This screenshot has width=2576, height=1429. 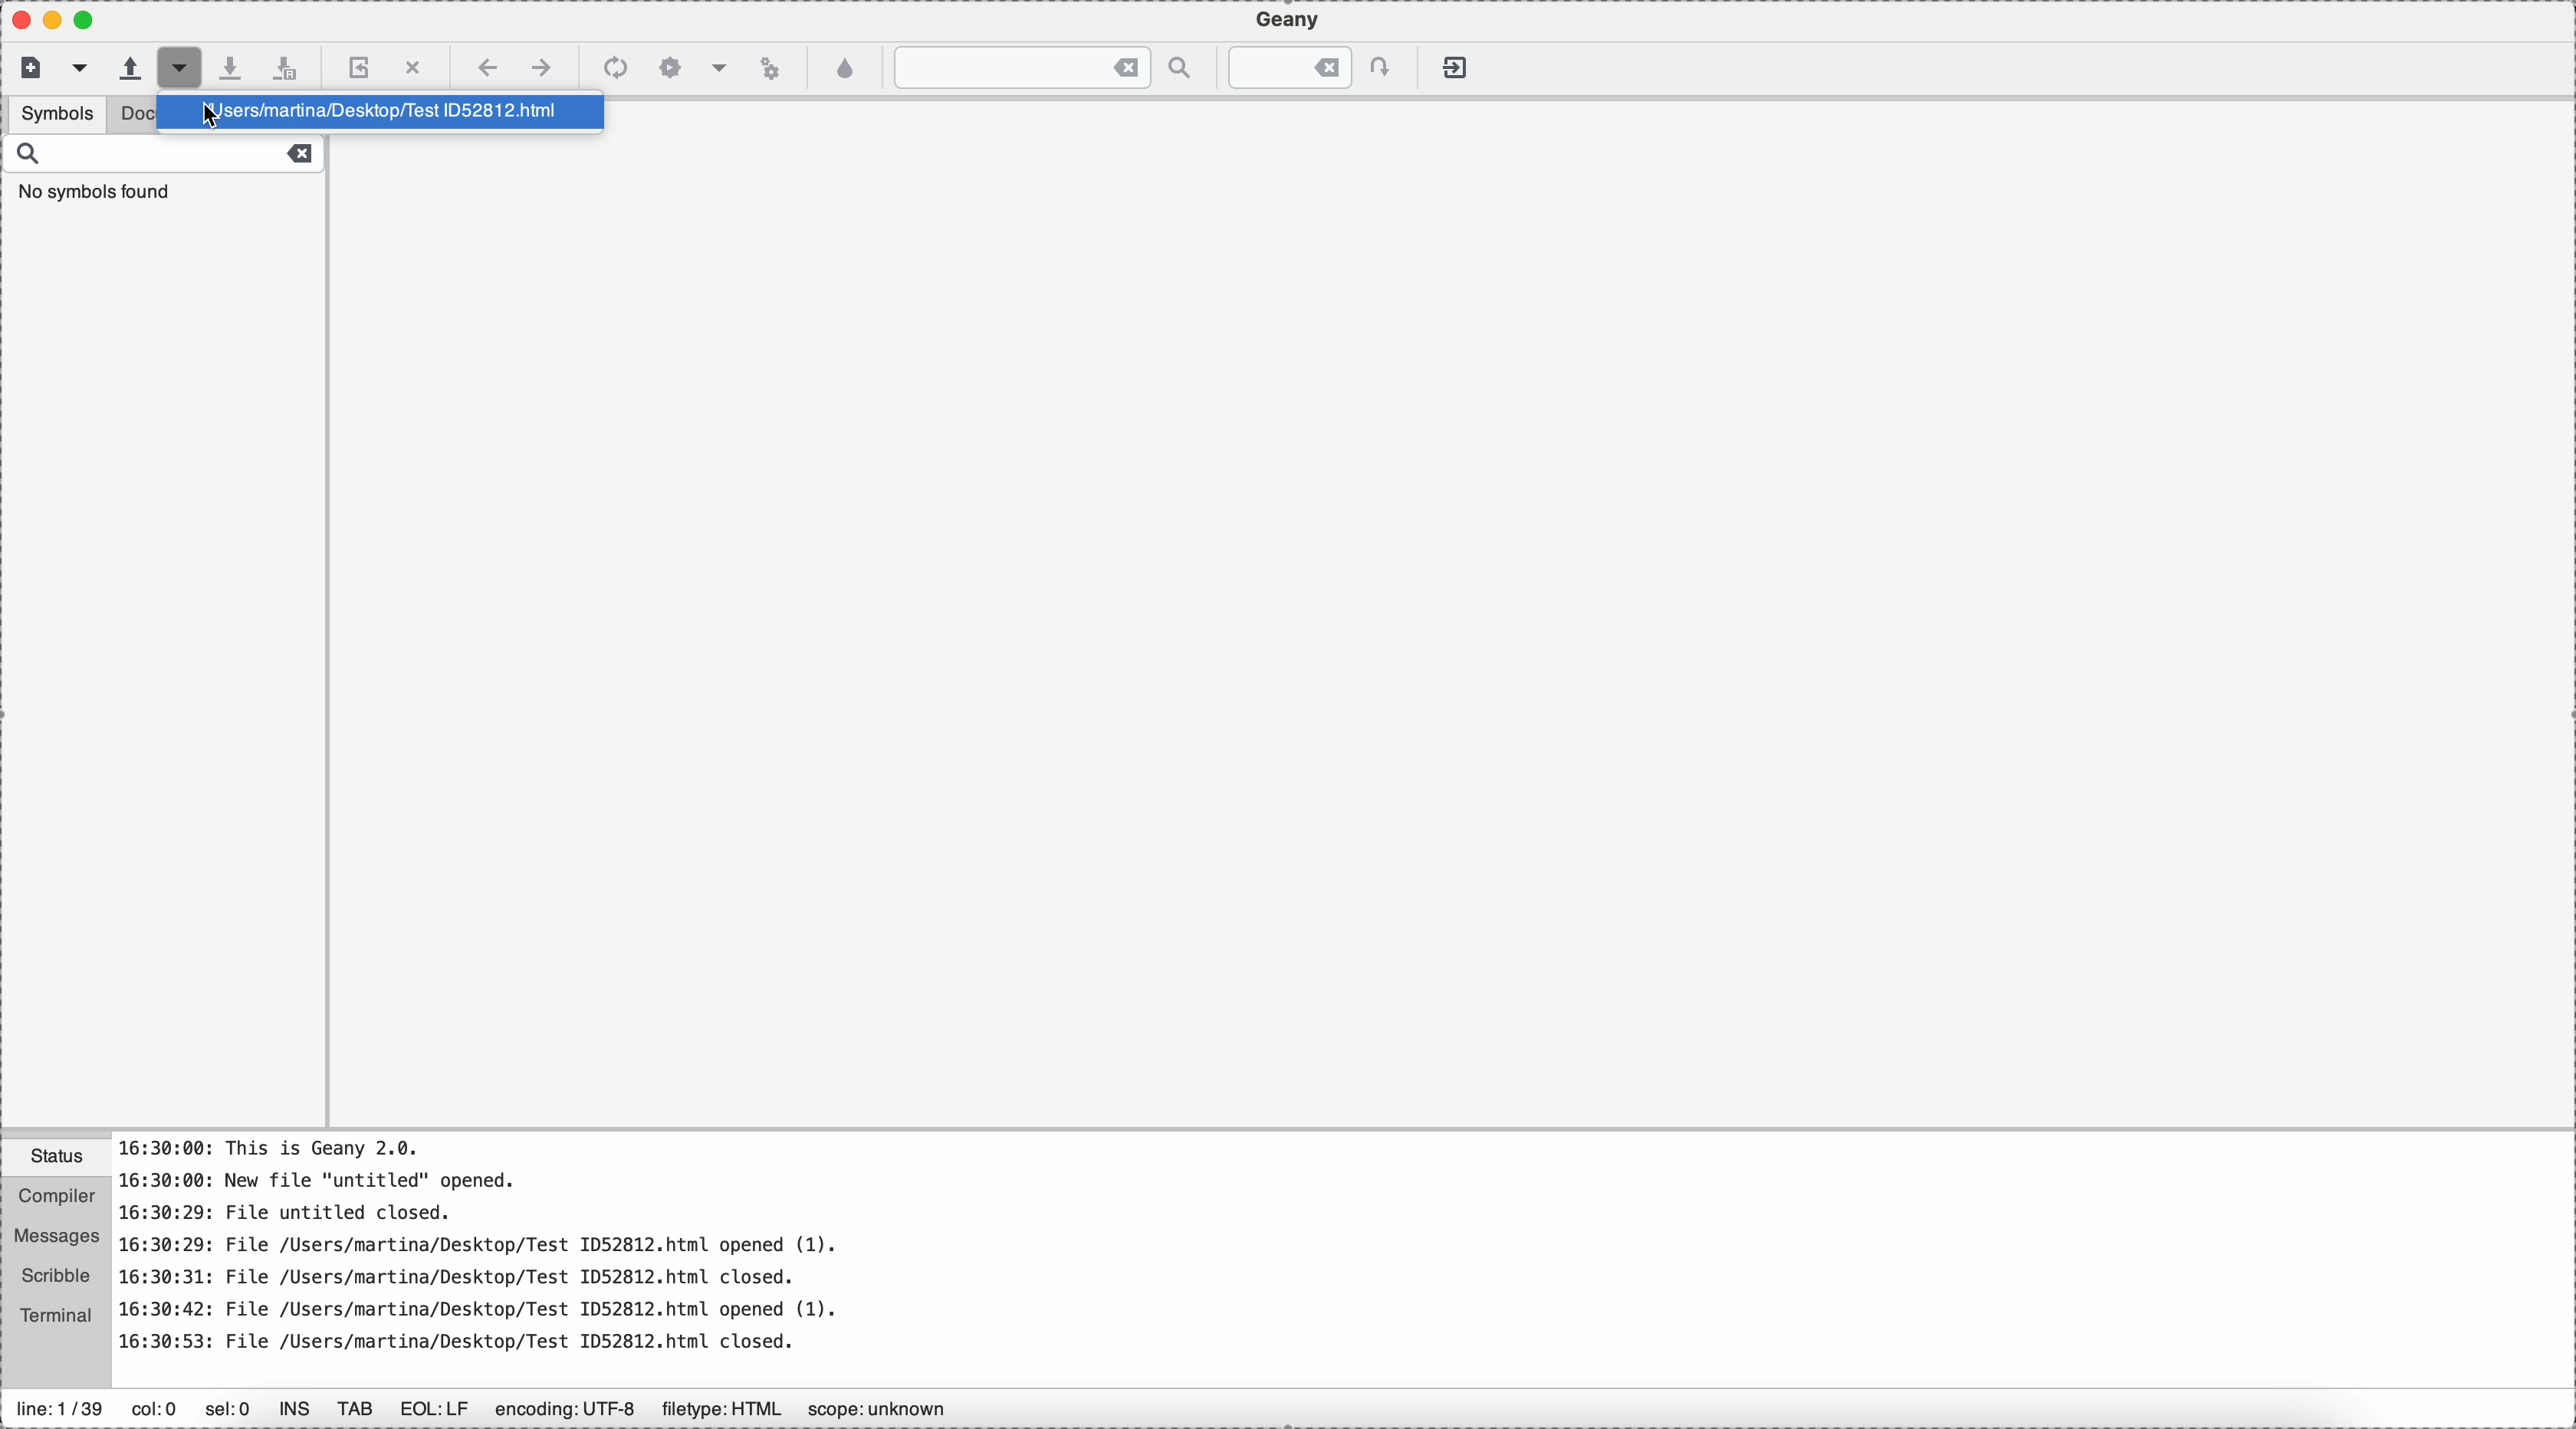 I want to click on new file, so click(x=27, y=69).